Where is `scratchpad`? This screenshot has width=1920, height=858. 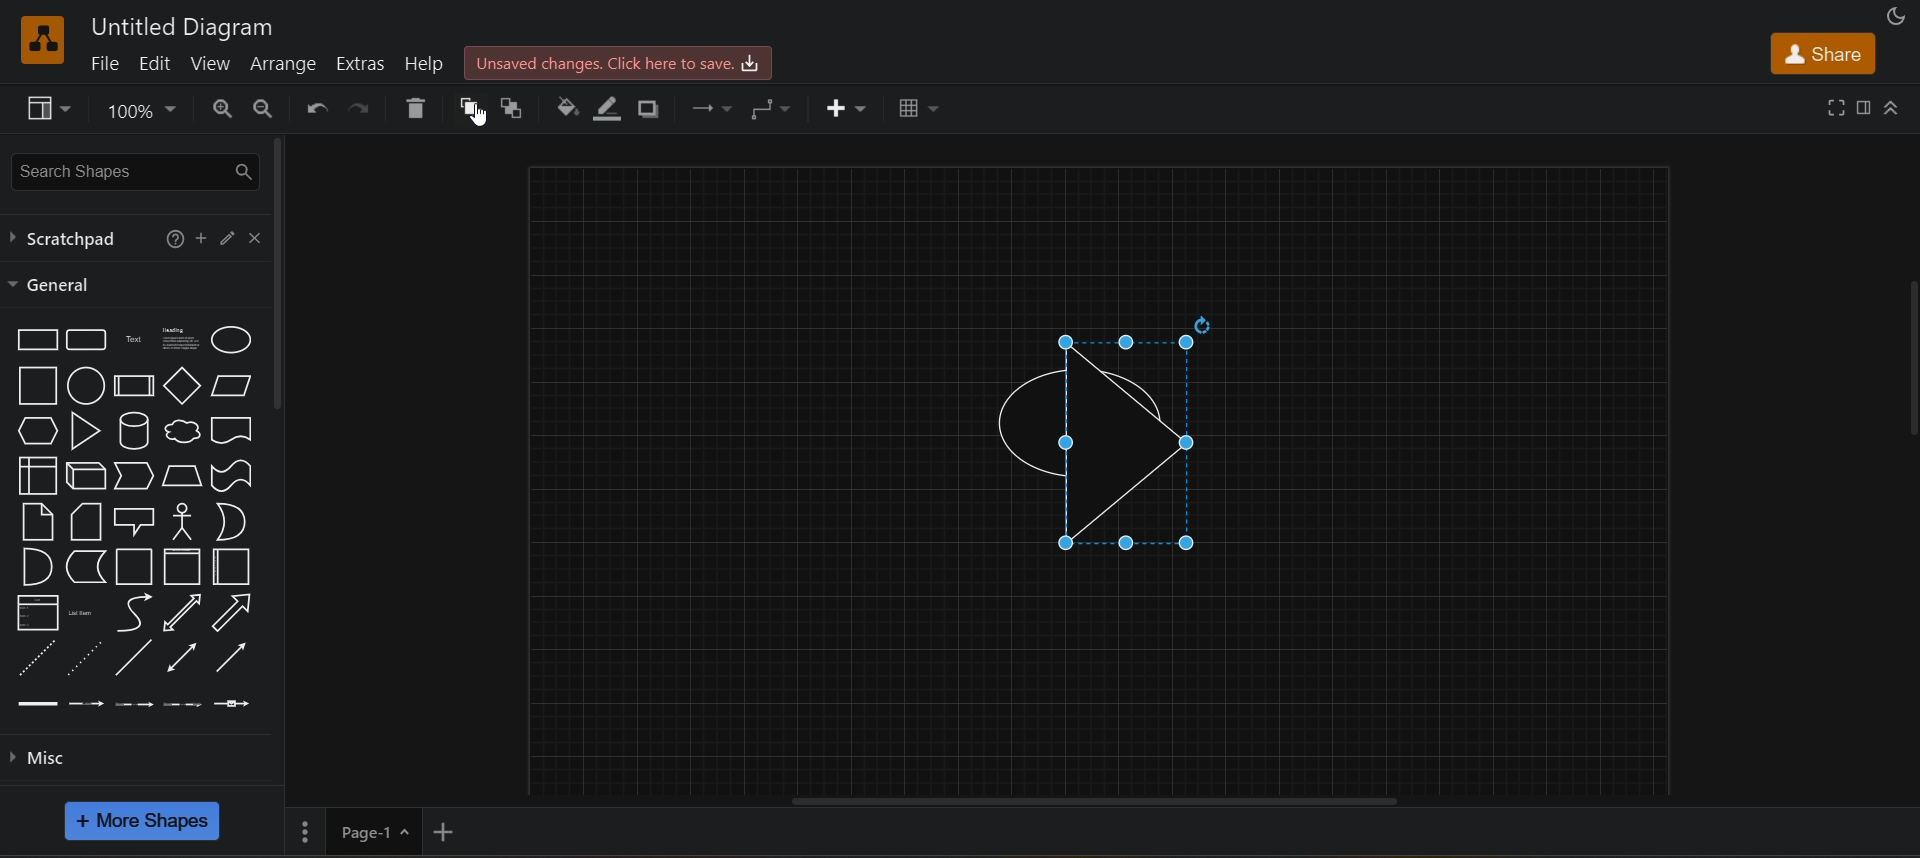 scratchpad is located at coordinates (70, 237).